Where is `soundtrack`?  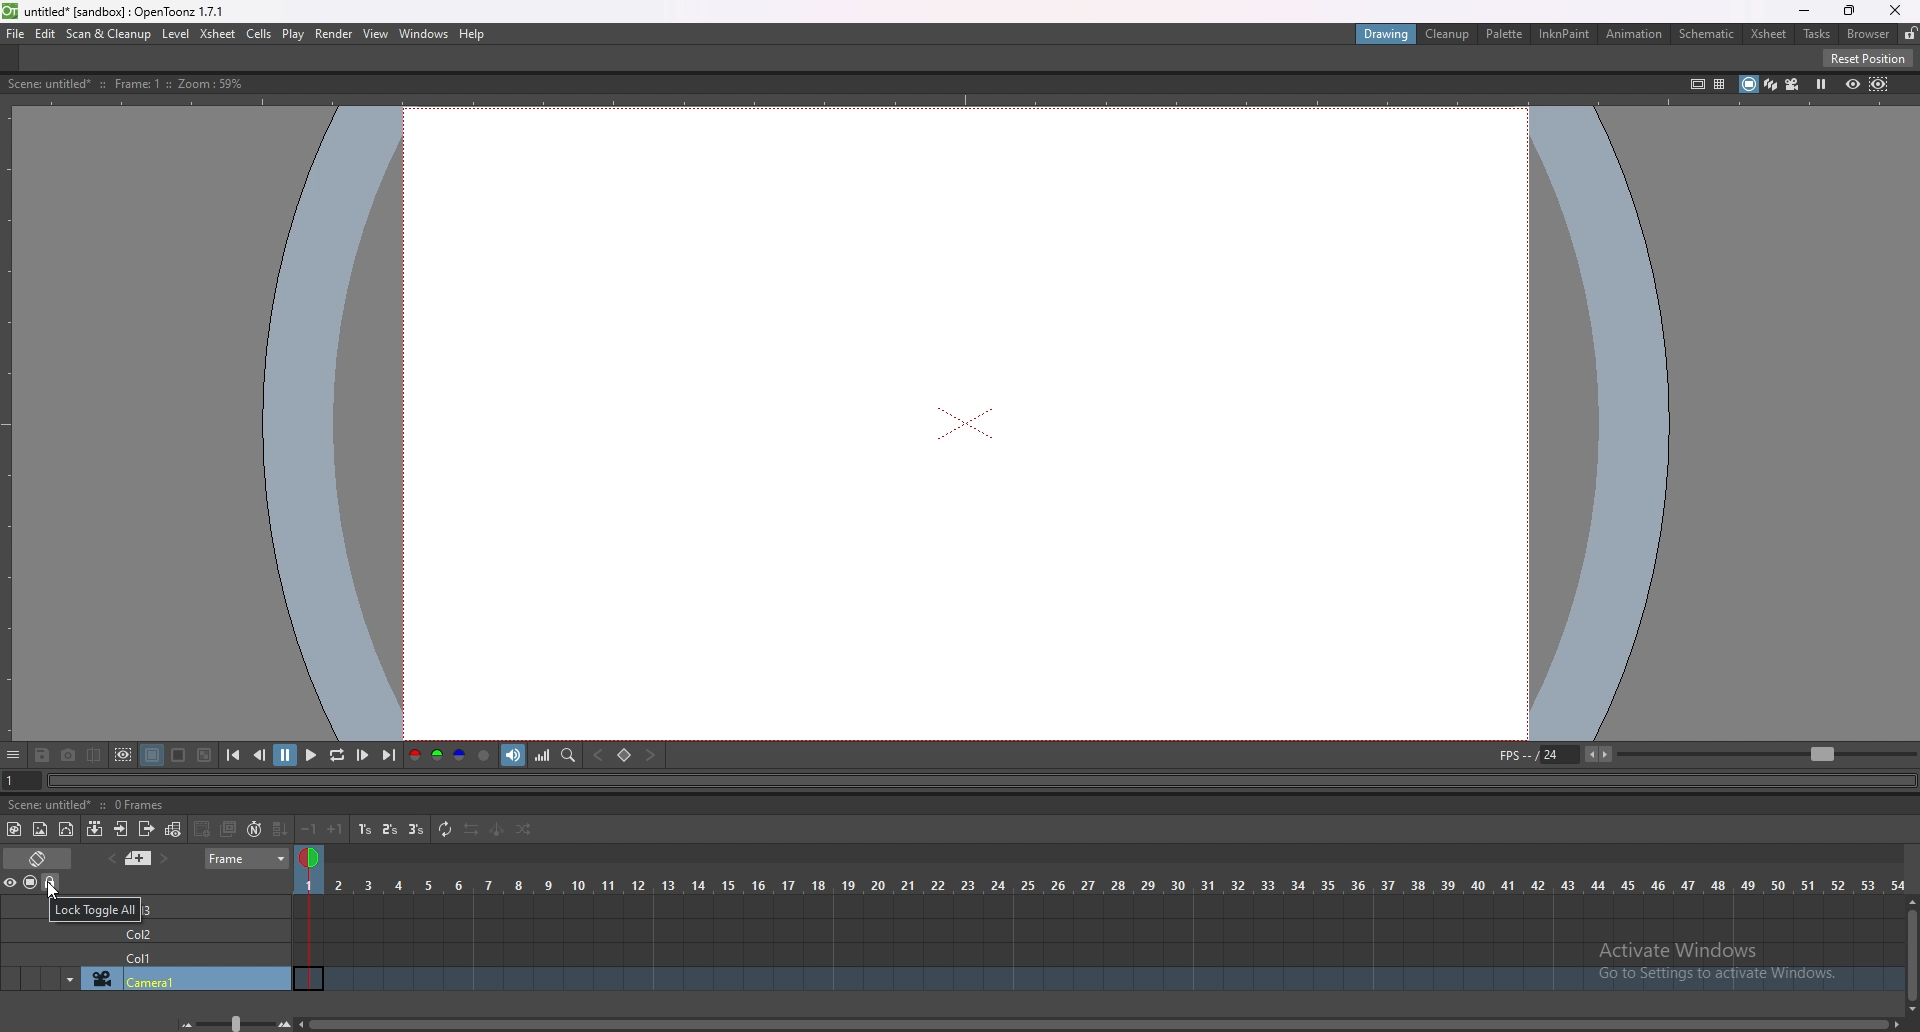
soundtrack is located at coordinates (515, 755).